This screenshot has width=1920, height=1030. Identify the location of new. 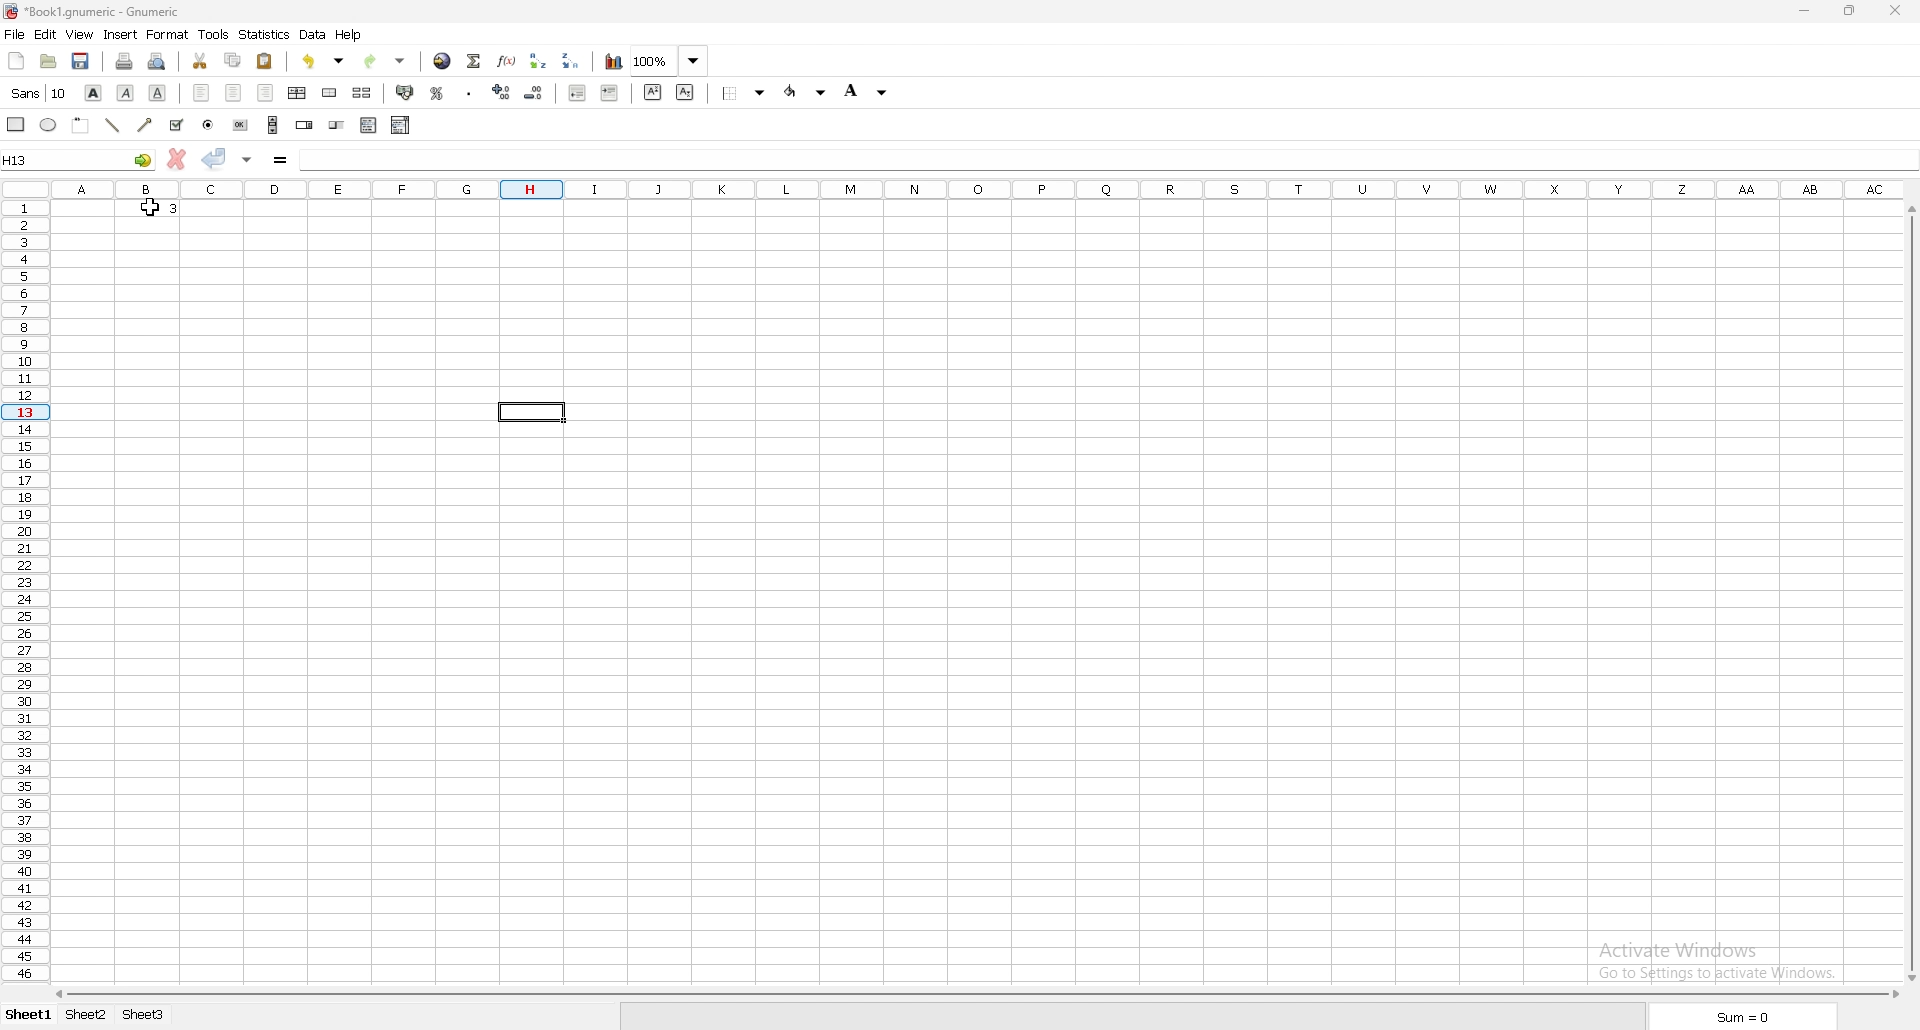
(17, 59).